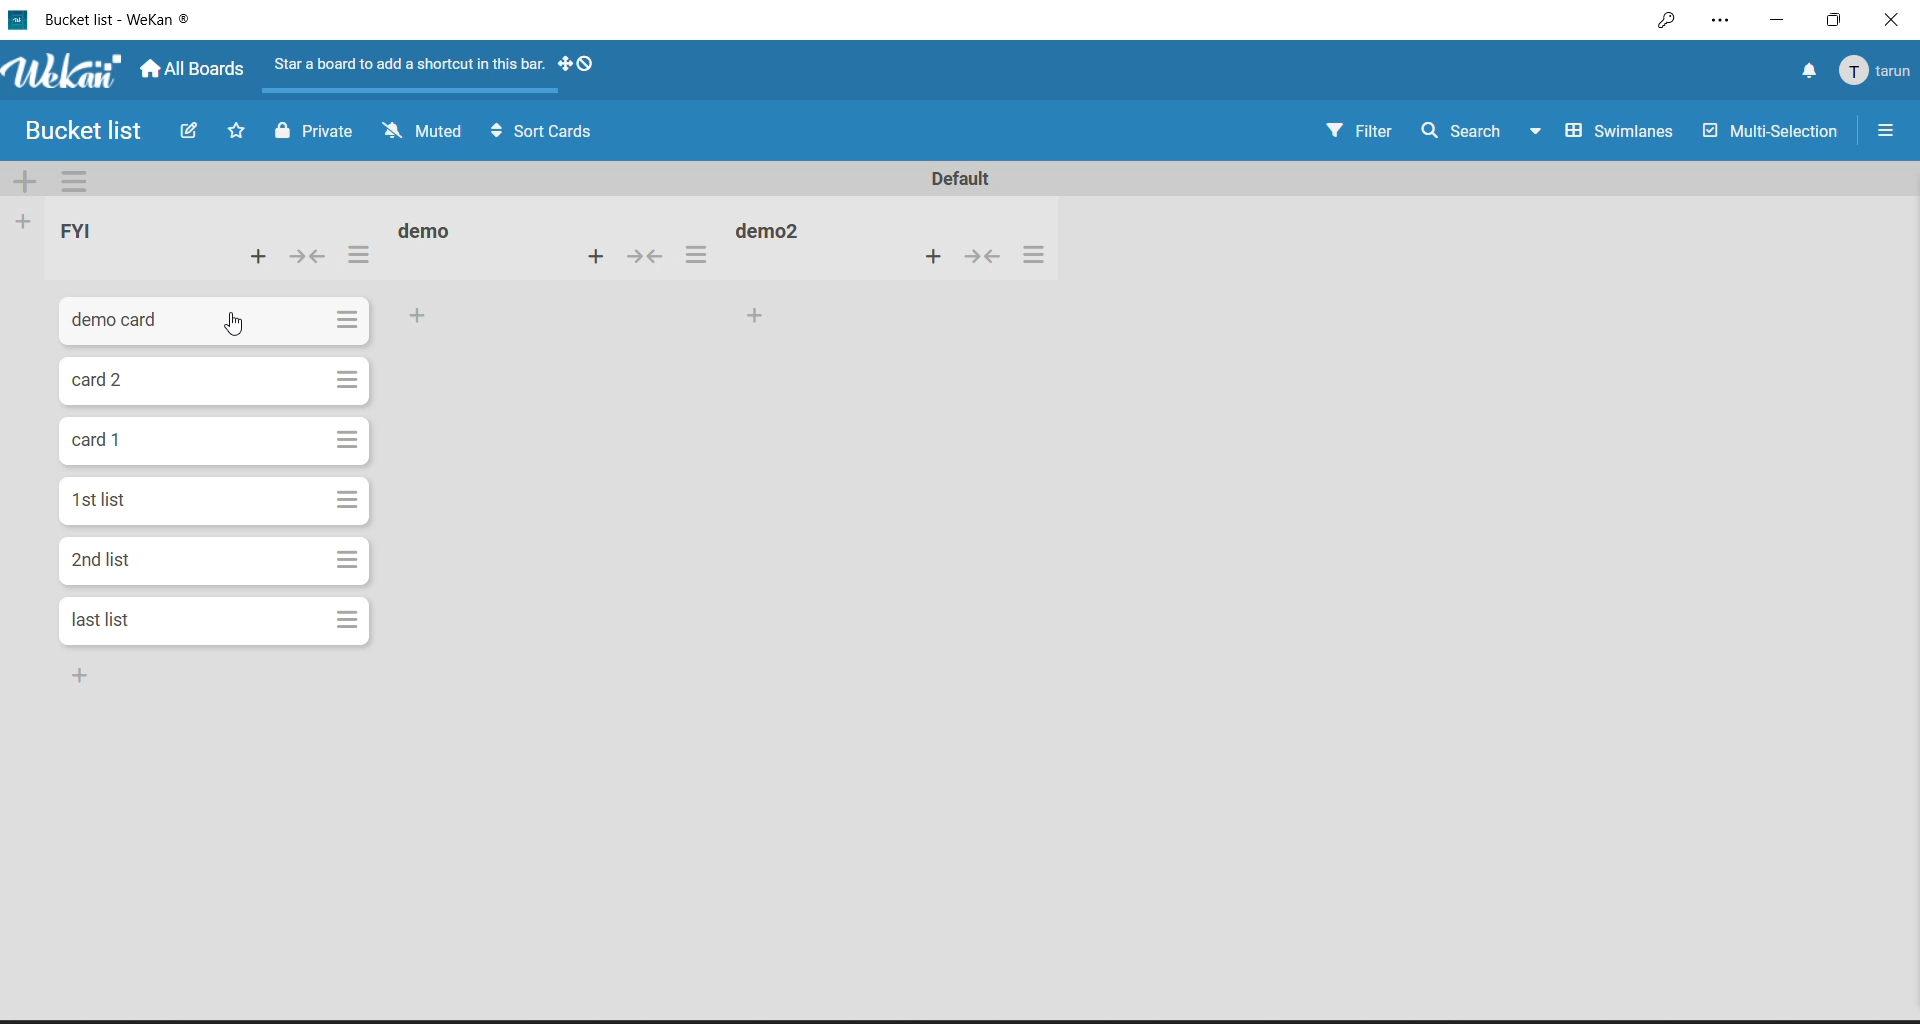 The image size is (1920, 1024). What do you see at coordinates (103, 560) in the screenshot?
I see `card title` at bounding box center [103, 560].